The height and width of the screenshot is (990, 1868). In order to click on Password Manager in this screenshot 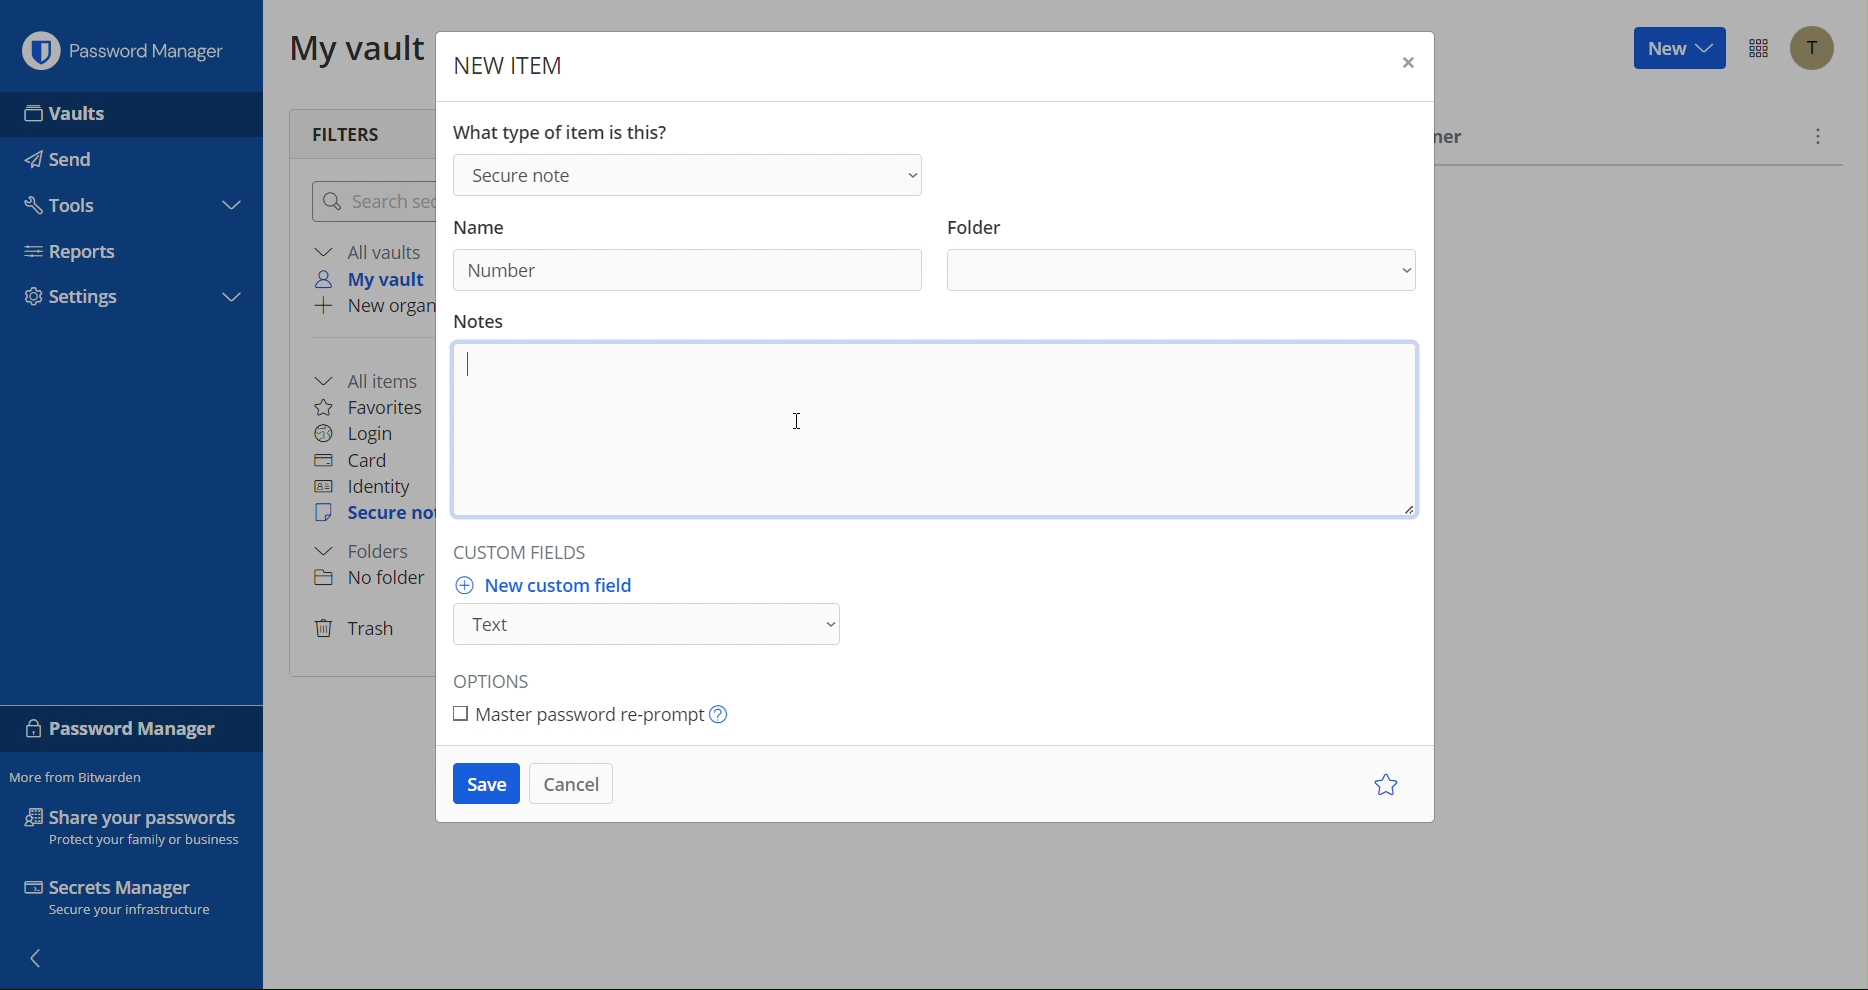, I will do `click(128, 729)`.